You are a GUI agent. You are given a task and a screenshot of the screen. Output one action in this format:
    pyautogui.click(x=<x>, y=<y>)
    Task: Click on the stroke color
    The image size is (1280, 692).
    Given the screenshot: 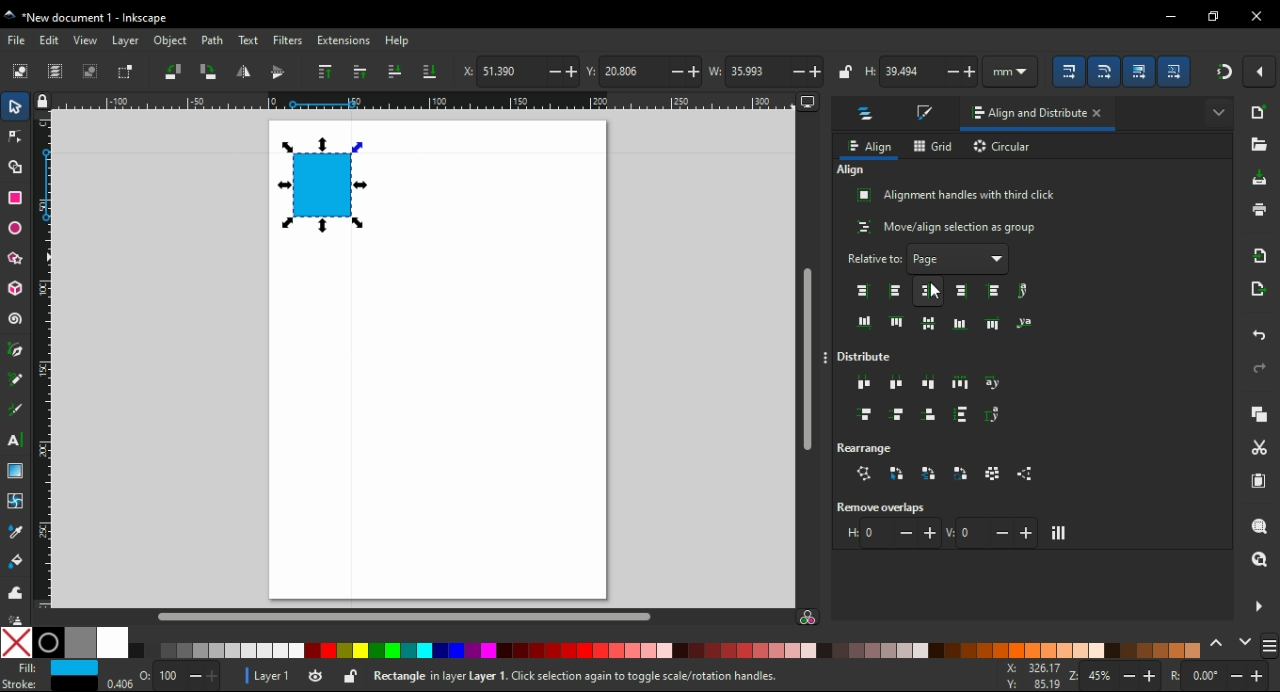 What is the action you would take?
    pyautogui.click(x=46, y=683)
    